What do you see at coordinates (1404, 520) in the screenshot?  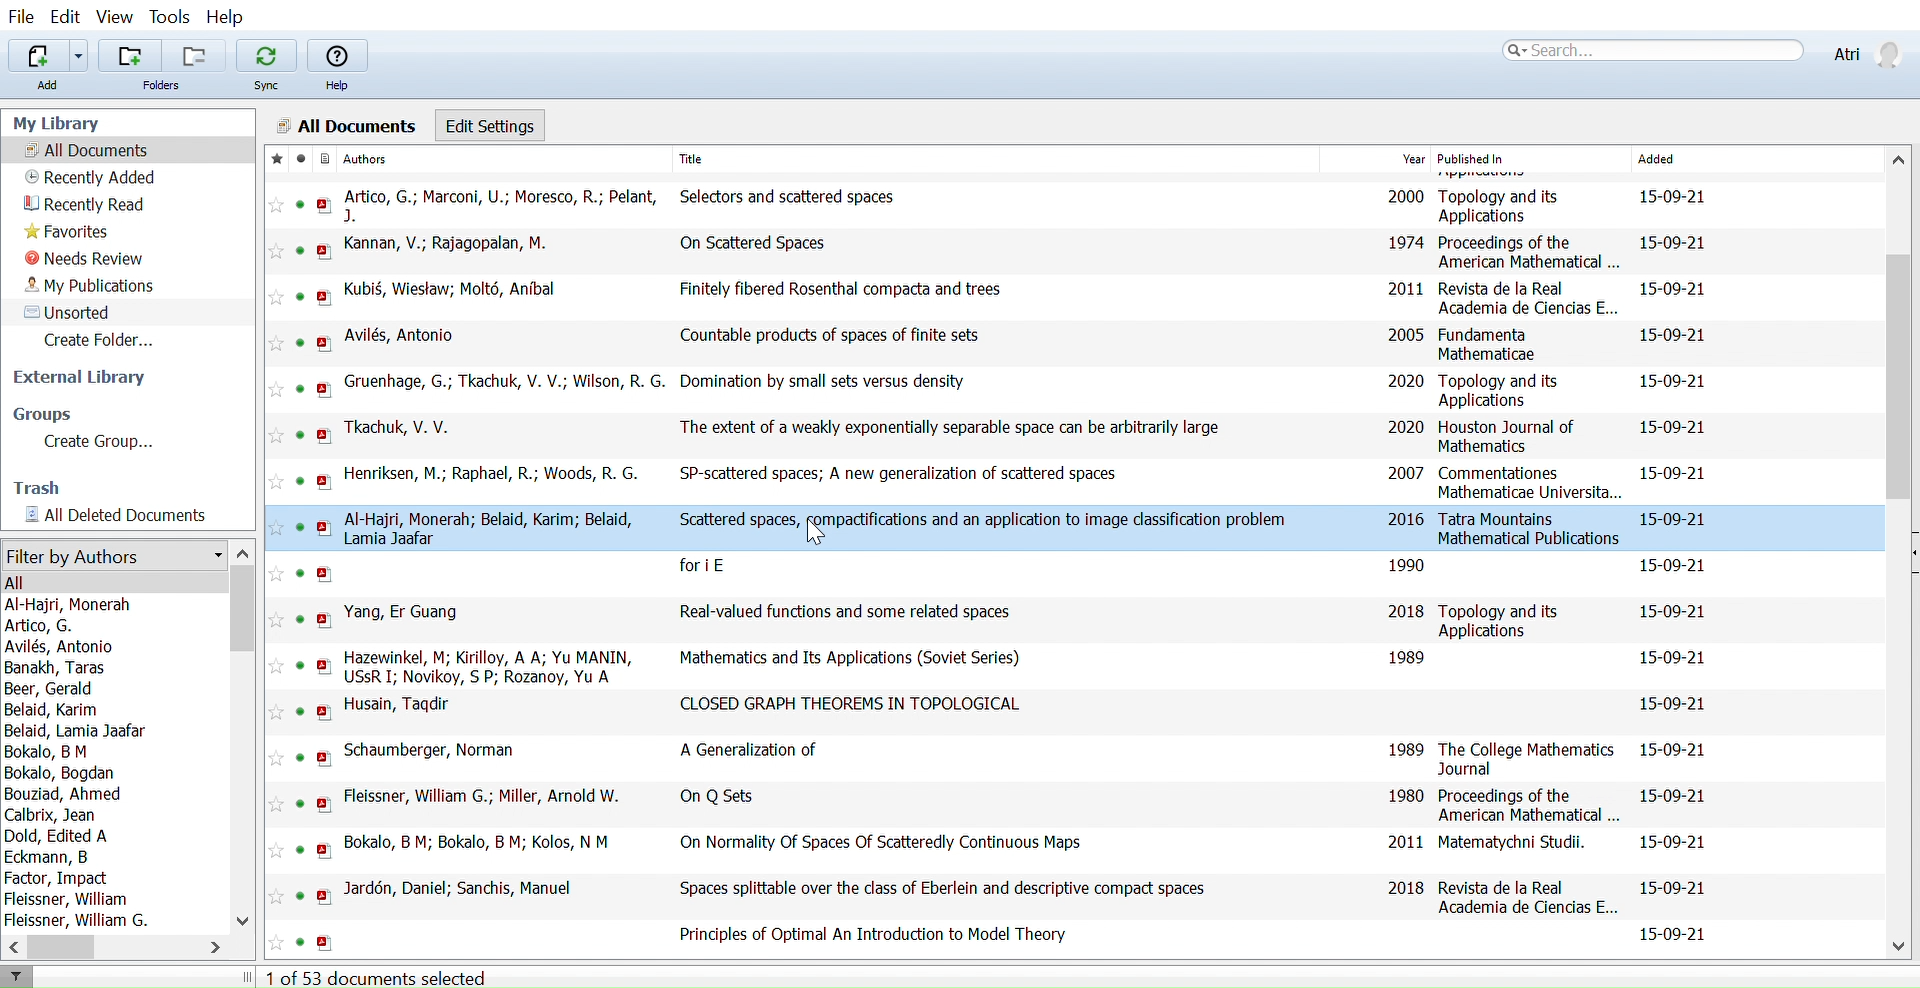 I see `2016` at bounding box center [1404, 520].